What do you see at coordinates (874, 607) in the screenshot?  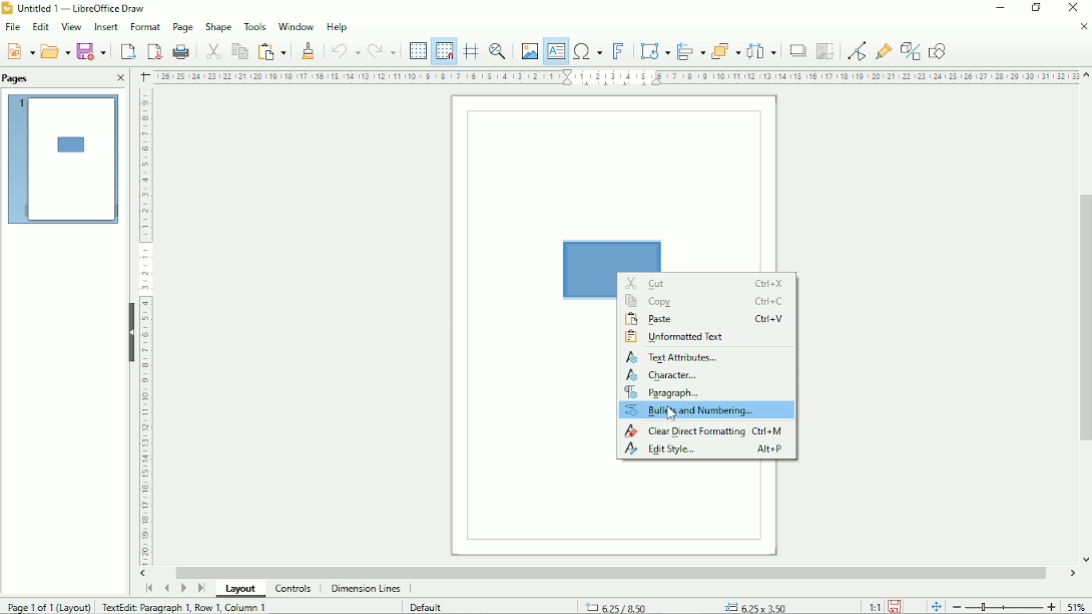 I see `Scaling factor` at bounding box center [874, 607].